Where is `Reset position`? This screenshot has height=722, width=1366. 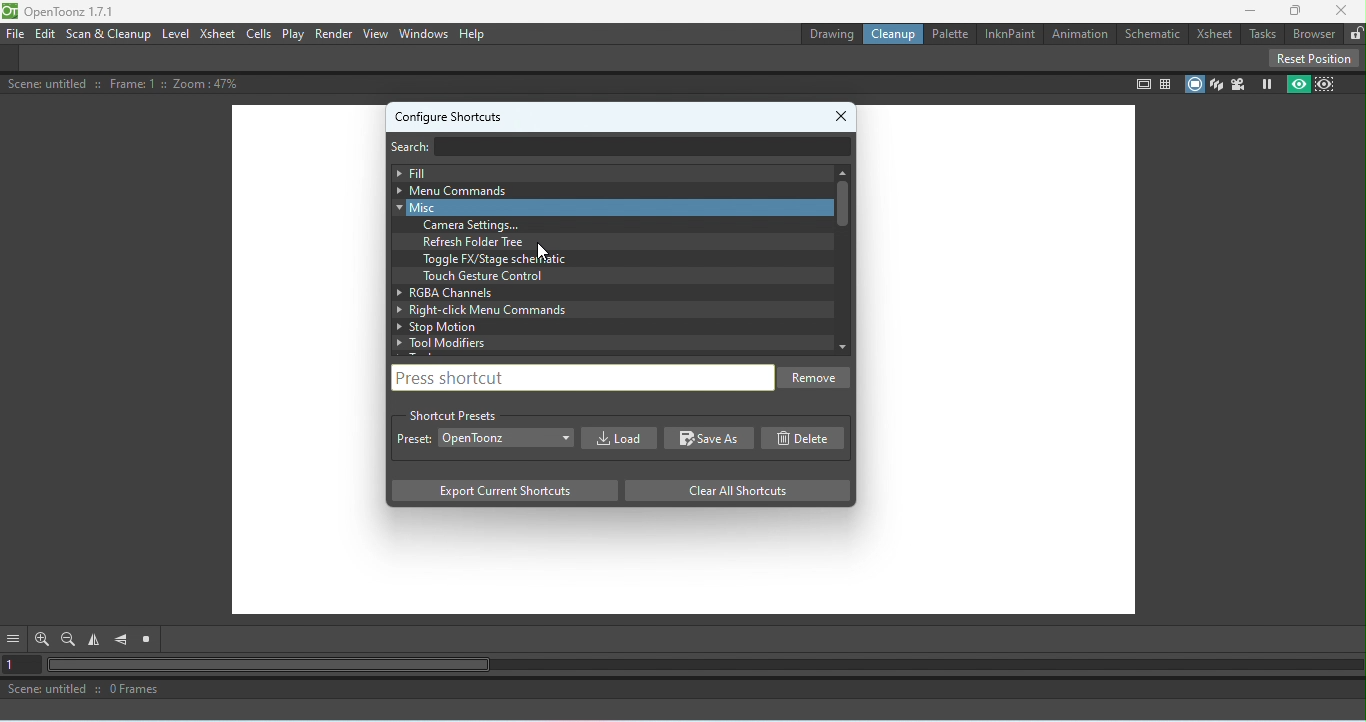 Reset position is located at coordinates (1313, 57).